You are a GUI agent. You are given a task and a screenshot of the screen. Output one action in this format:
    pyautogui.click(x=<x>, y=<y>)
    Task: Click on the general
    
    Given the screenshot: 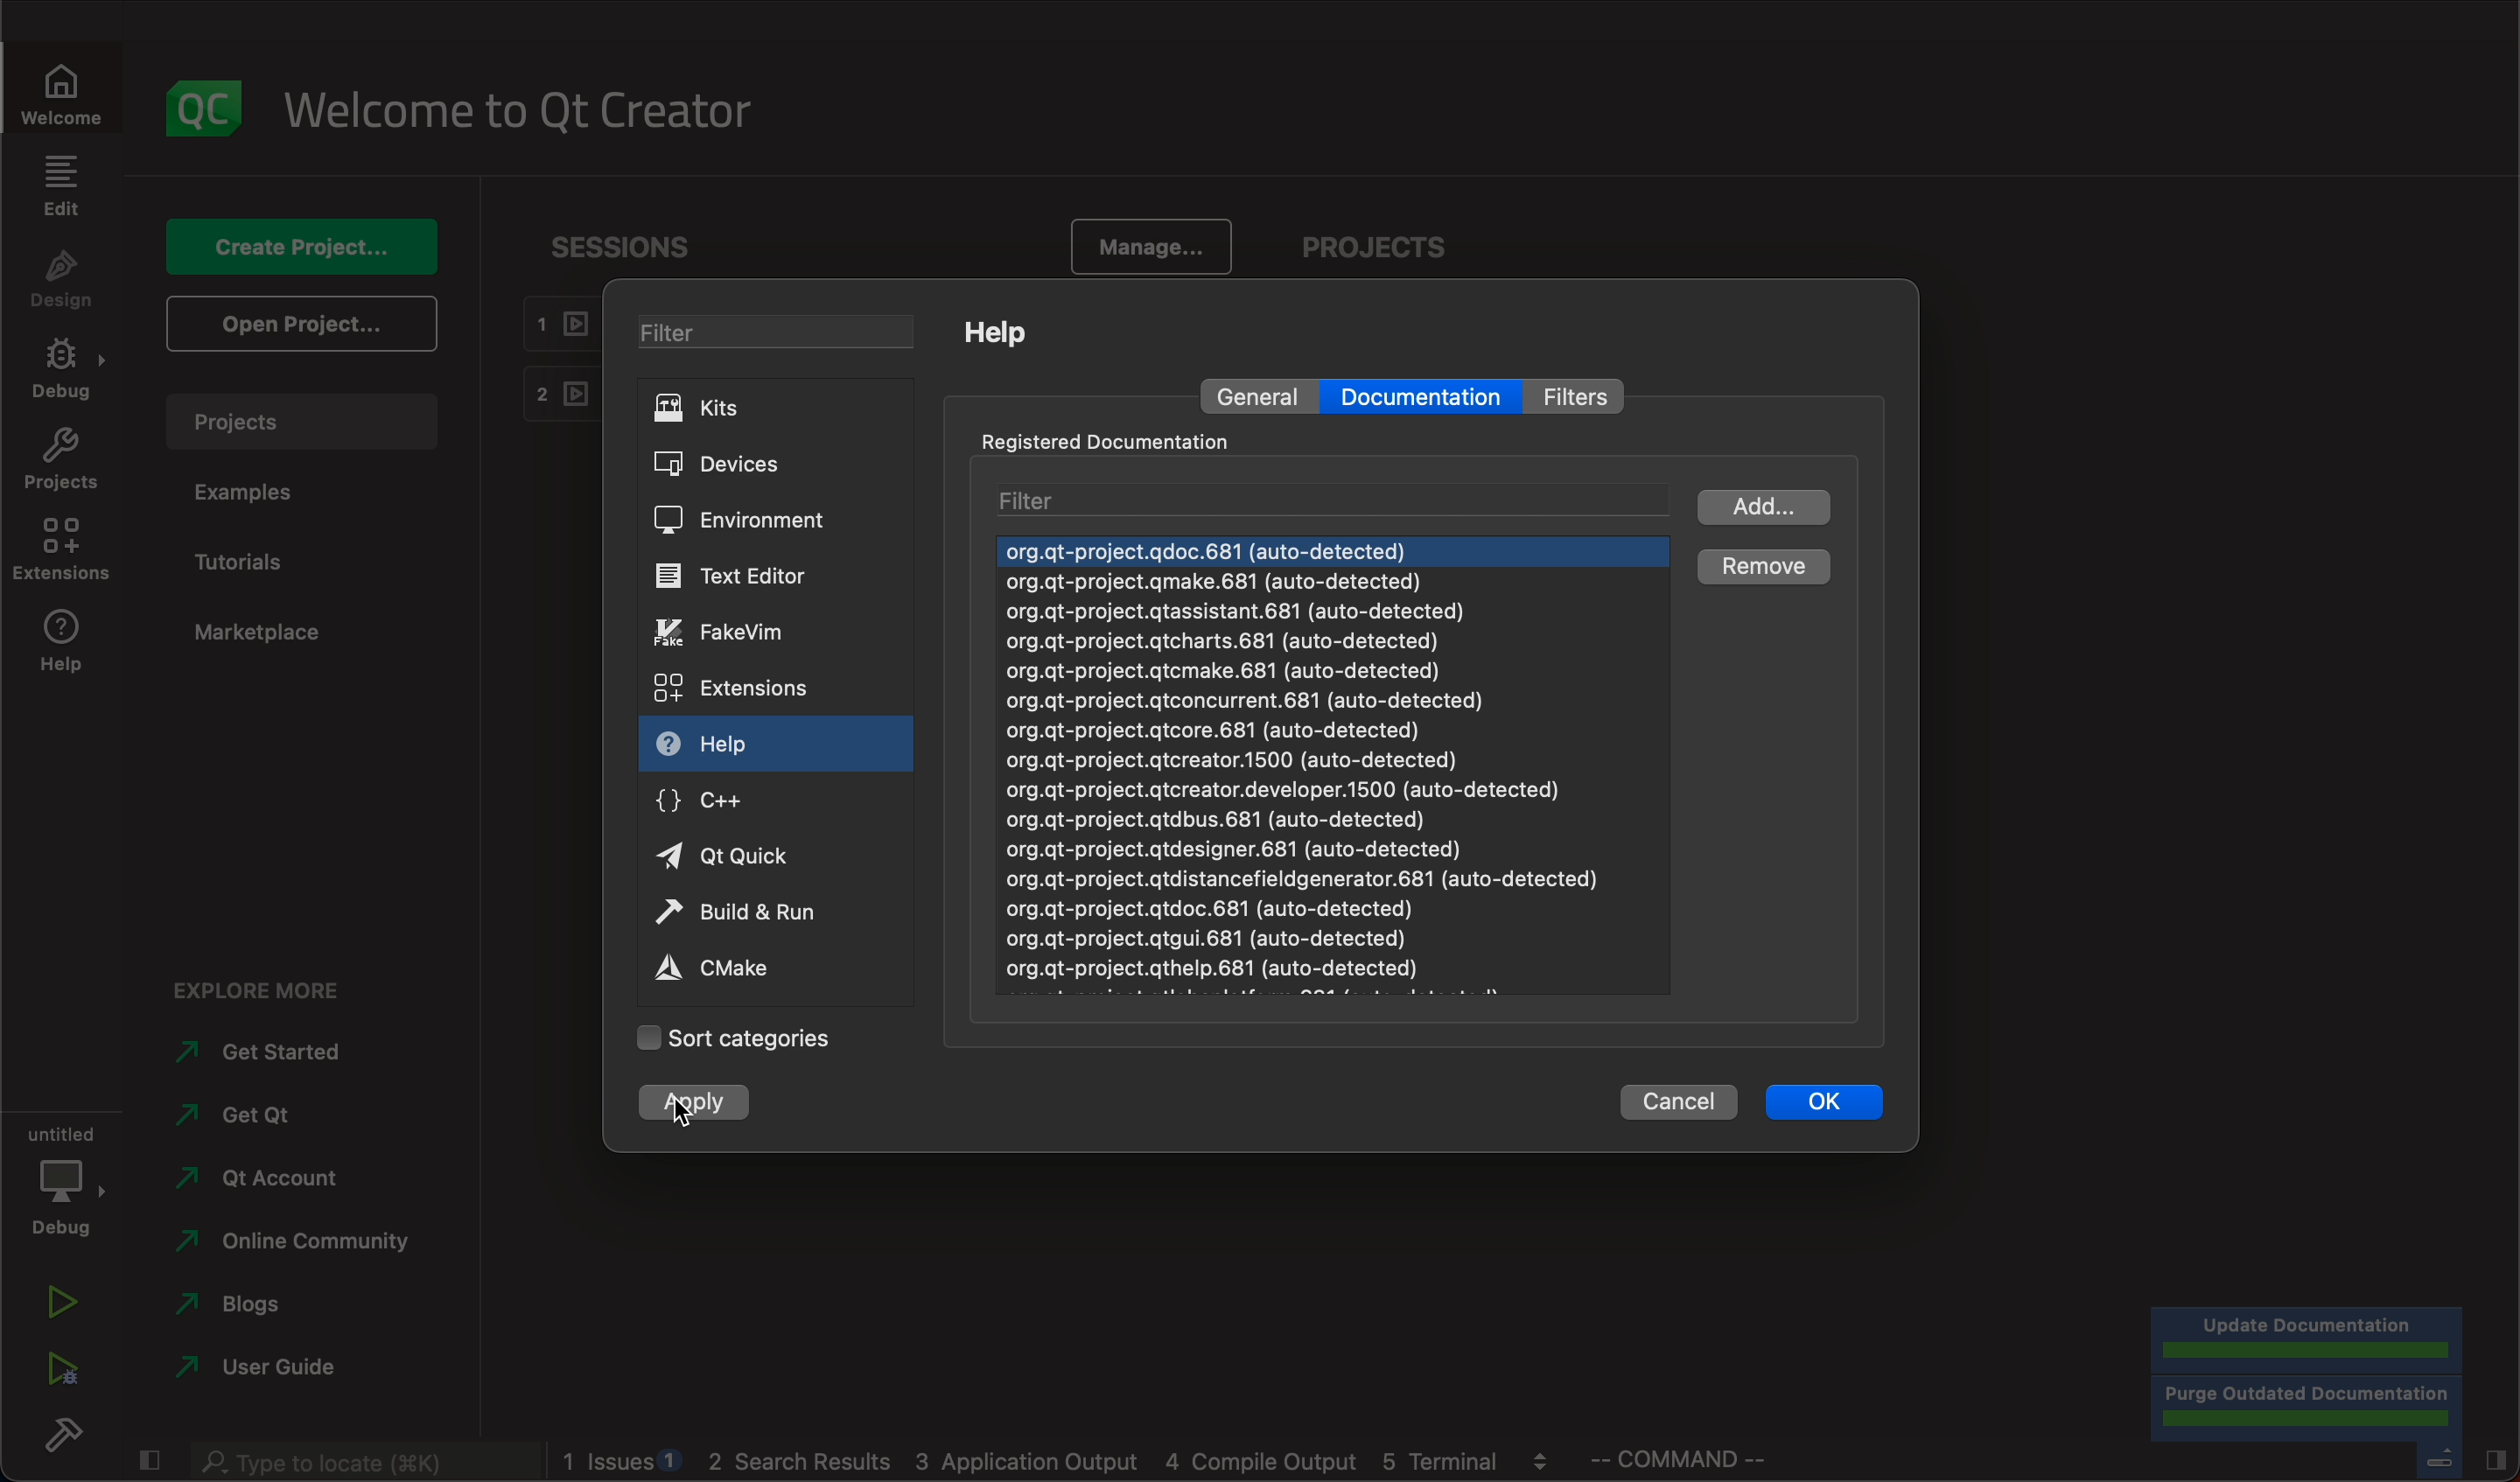 What is the action you would take?
    pyautogui.click(x=1254, y=399)
    